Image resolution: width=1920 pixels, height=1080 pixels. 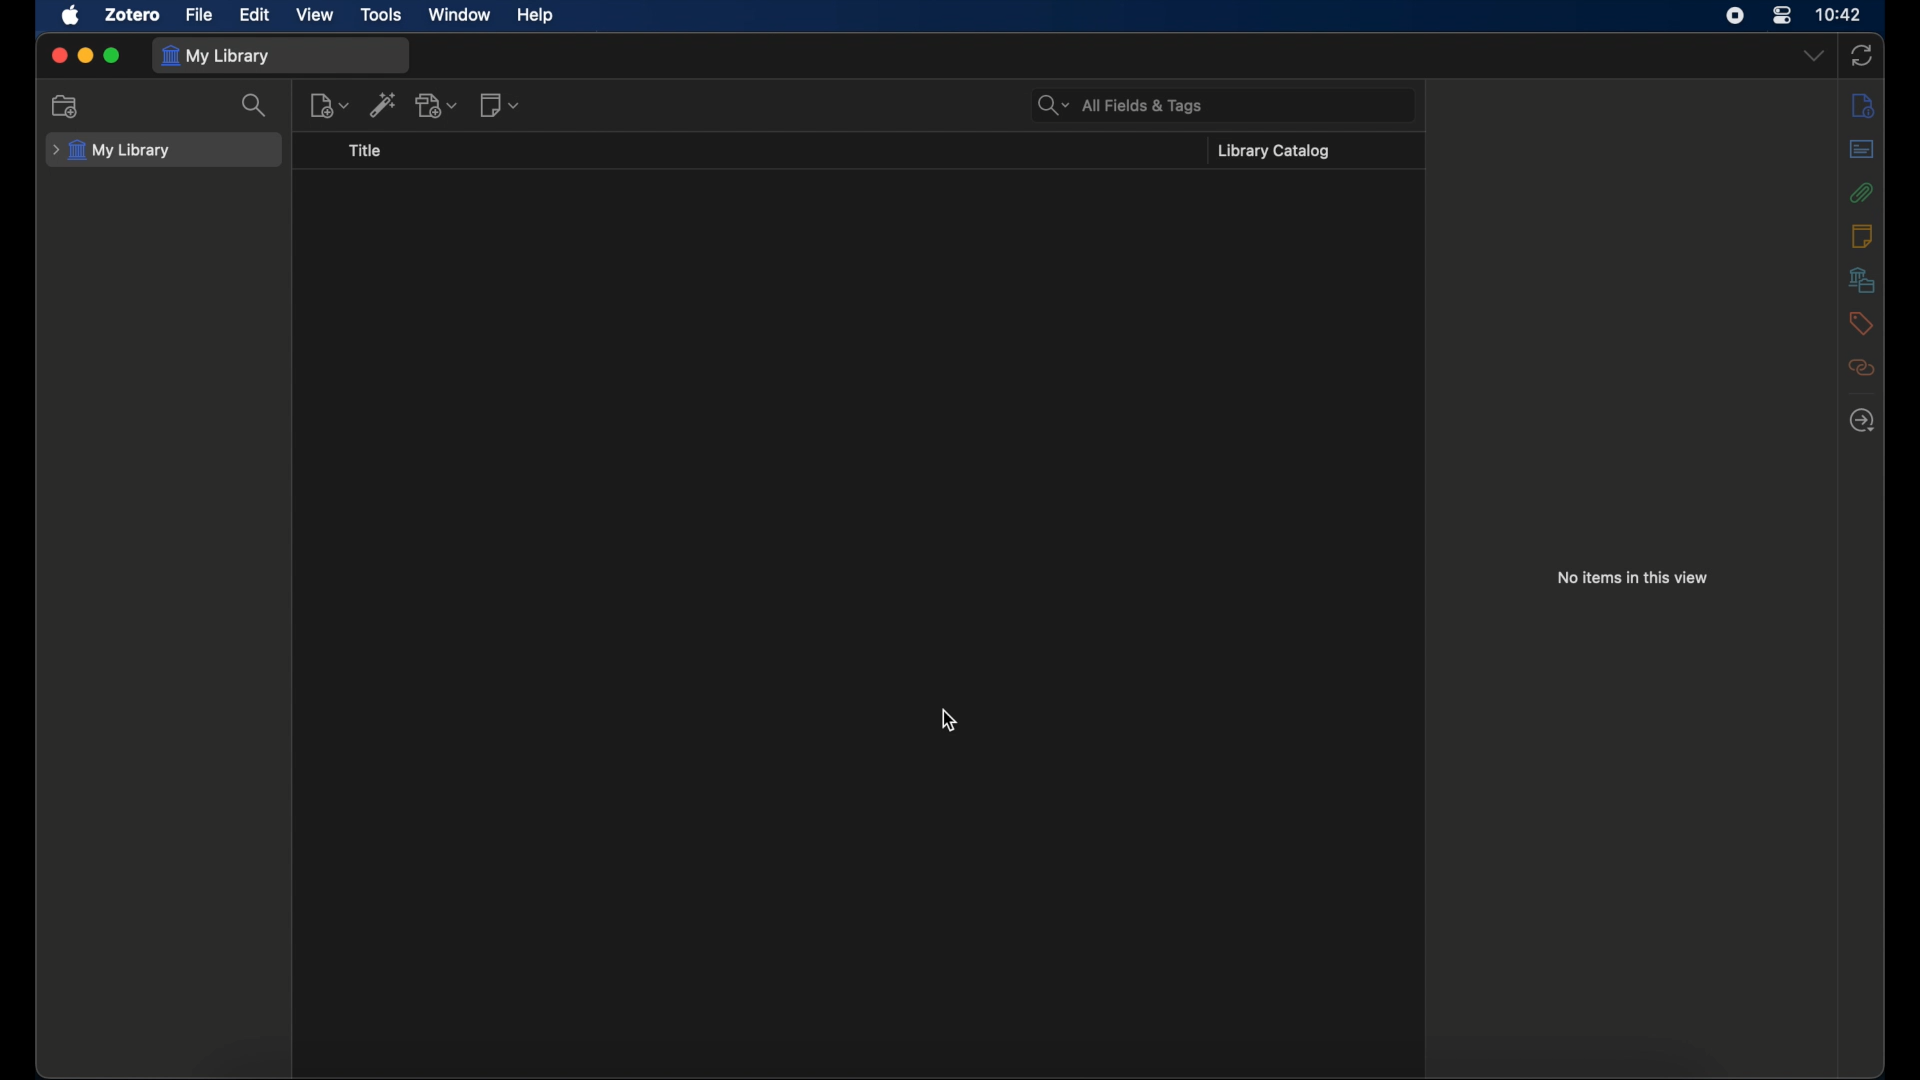 I want to click on new item, so click(x=330, y=105).